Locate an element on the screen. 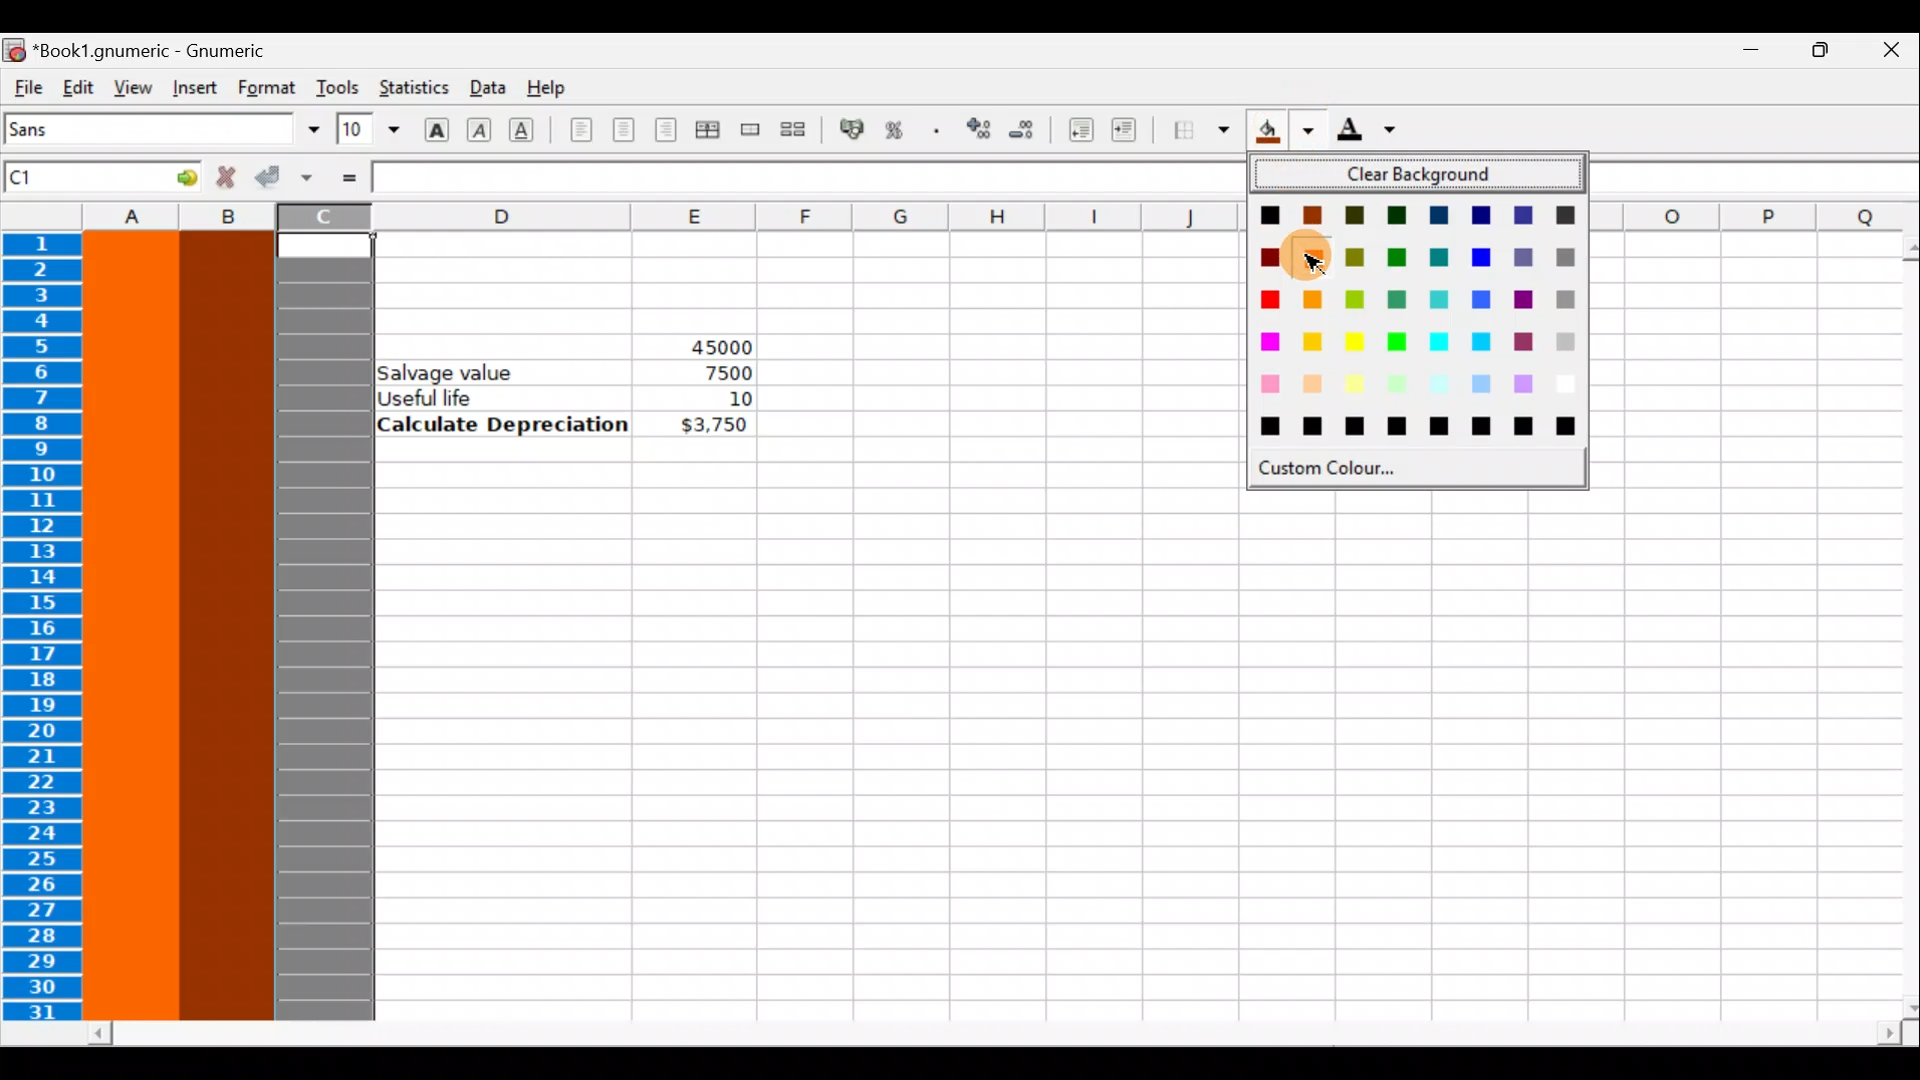 The image size is (1920, 1080). Color palette is located at coordinates (1417, 321).